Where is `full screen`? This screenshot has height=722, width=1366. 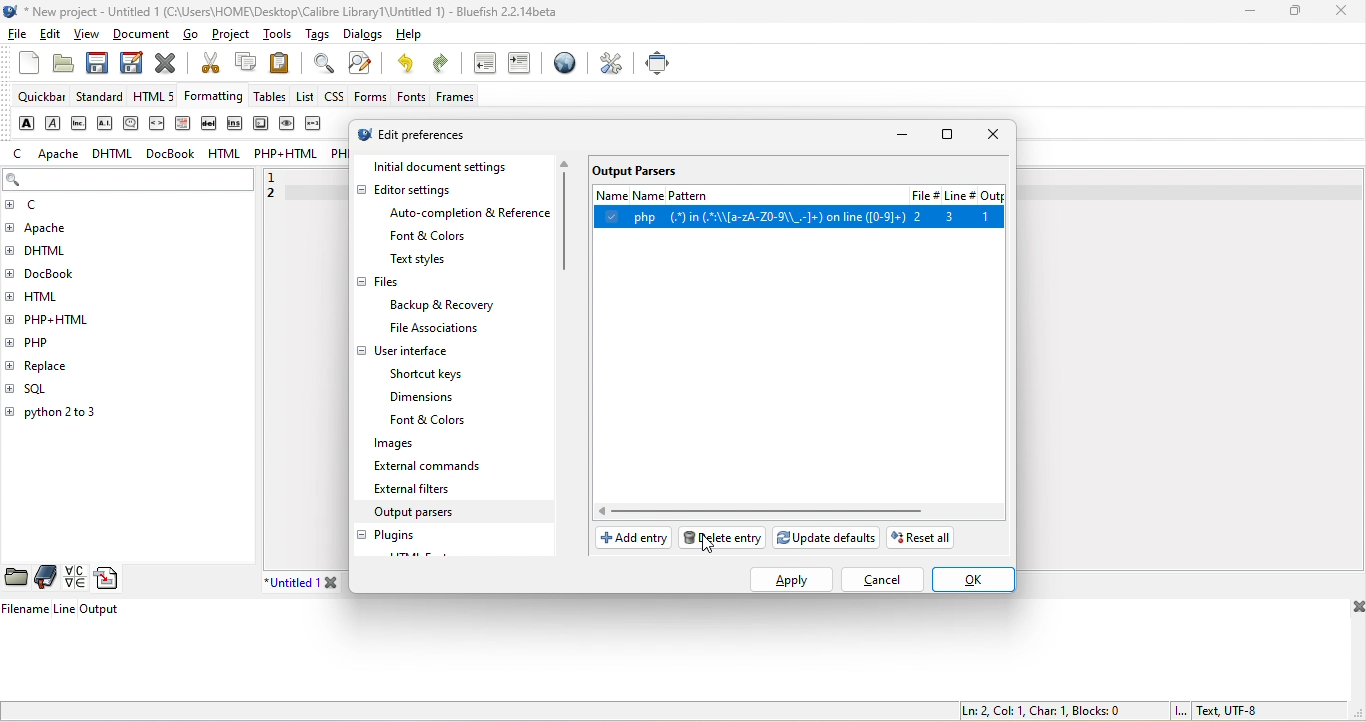 full screen is located at coordinates (658, 62).